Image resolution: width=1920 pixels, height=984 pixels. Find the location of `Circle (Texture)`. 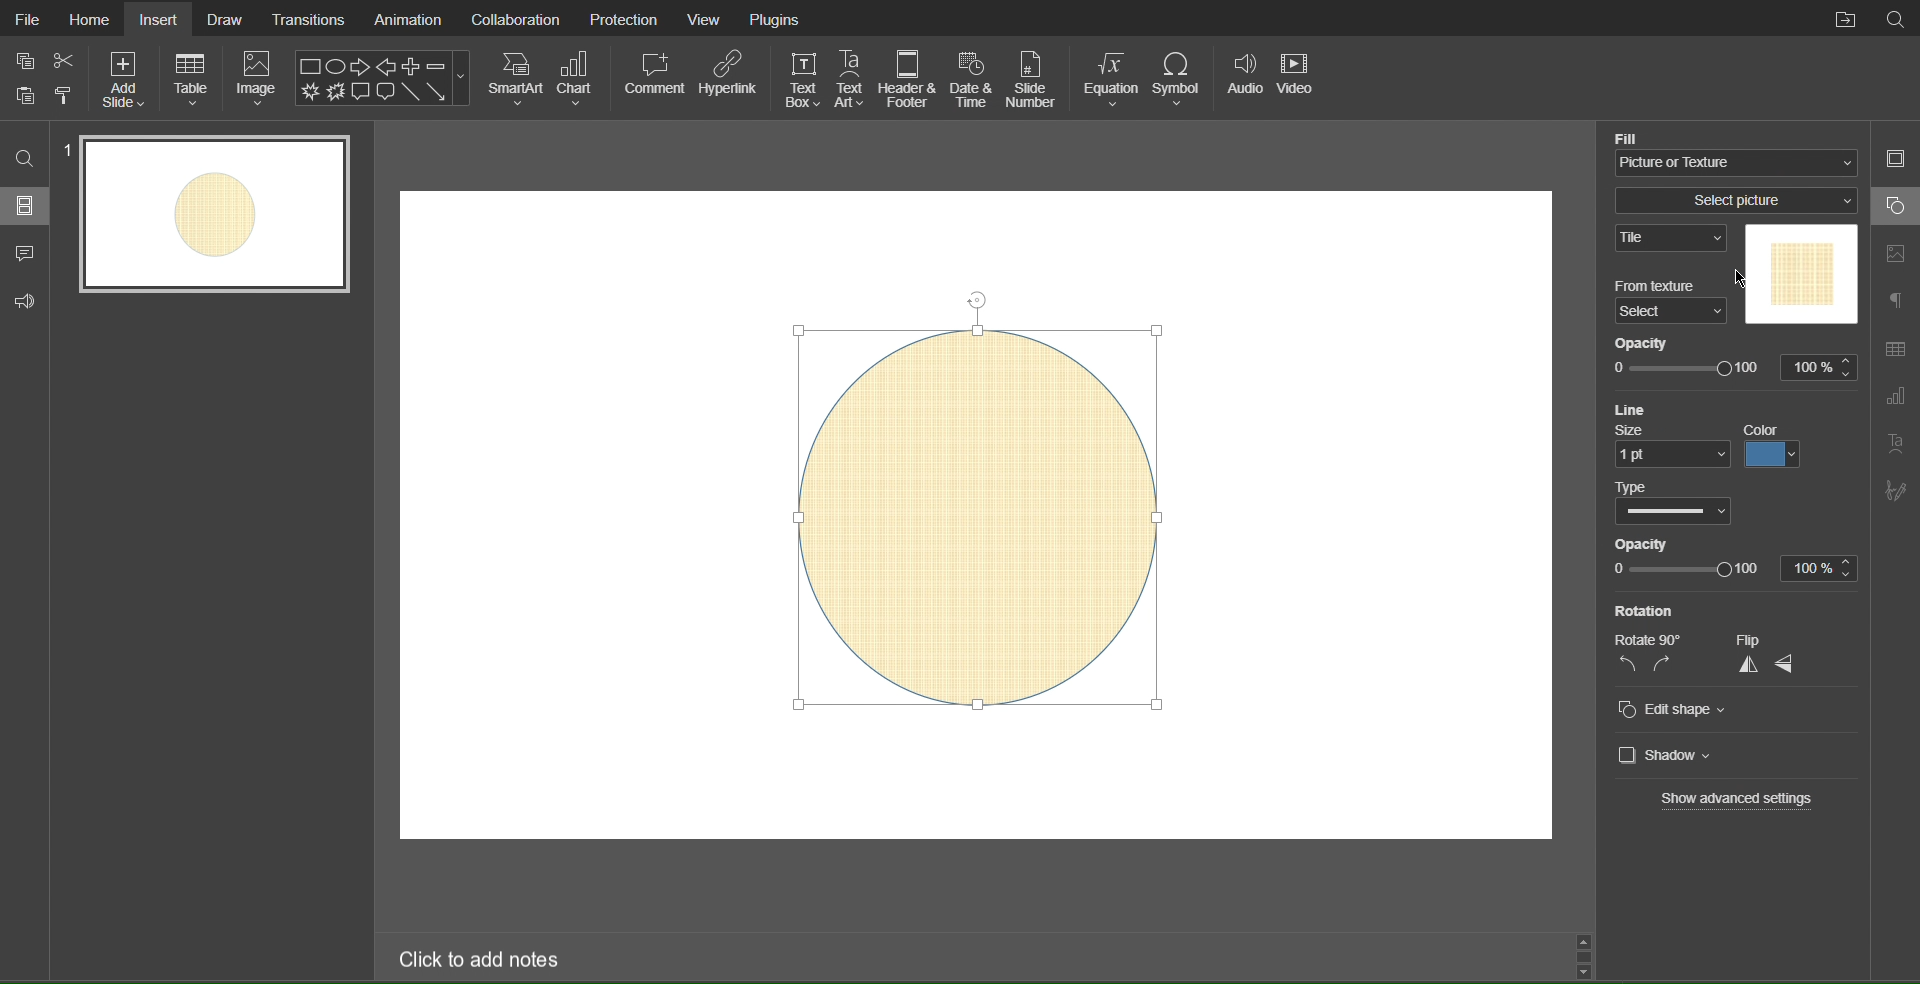

Circle (Texture) is located at coordinates (979, 508).